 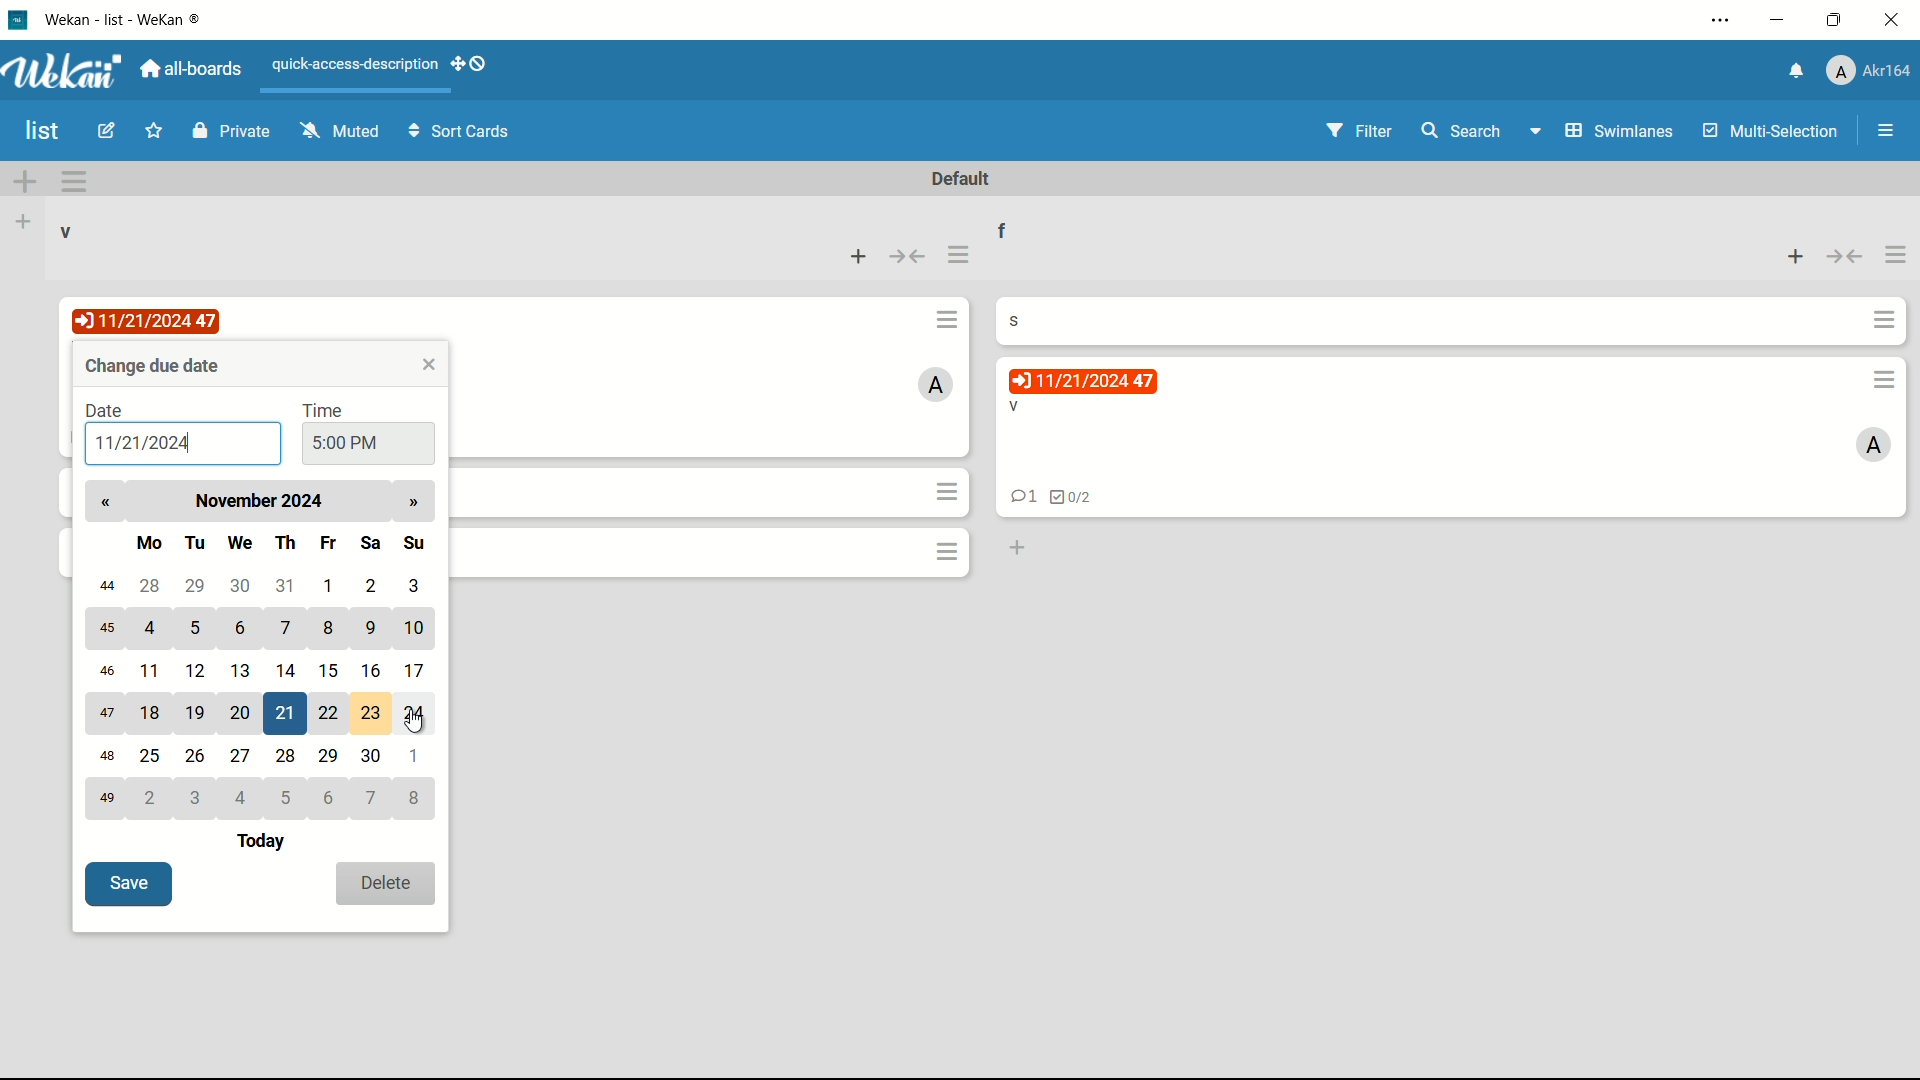 What do you see at coordinates (105, 670) in the screenshot?
I see `46` at bounding box center [105, 670].